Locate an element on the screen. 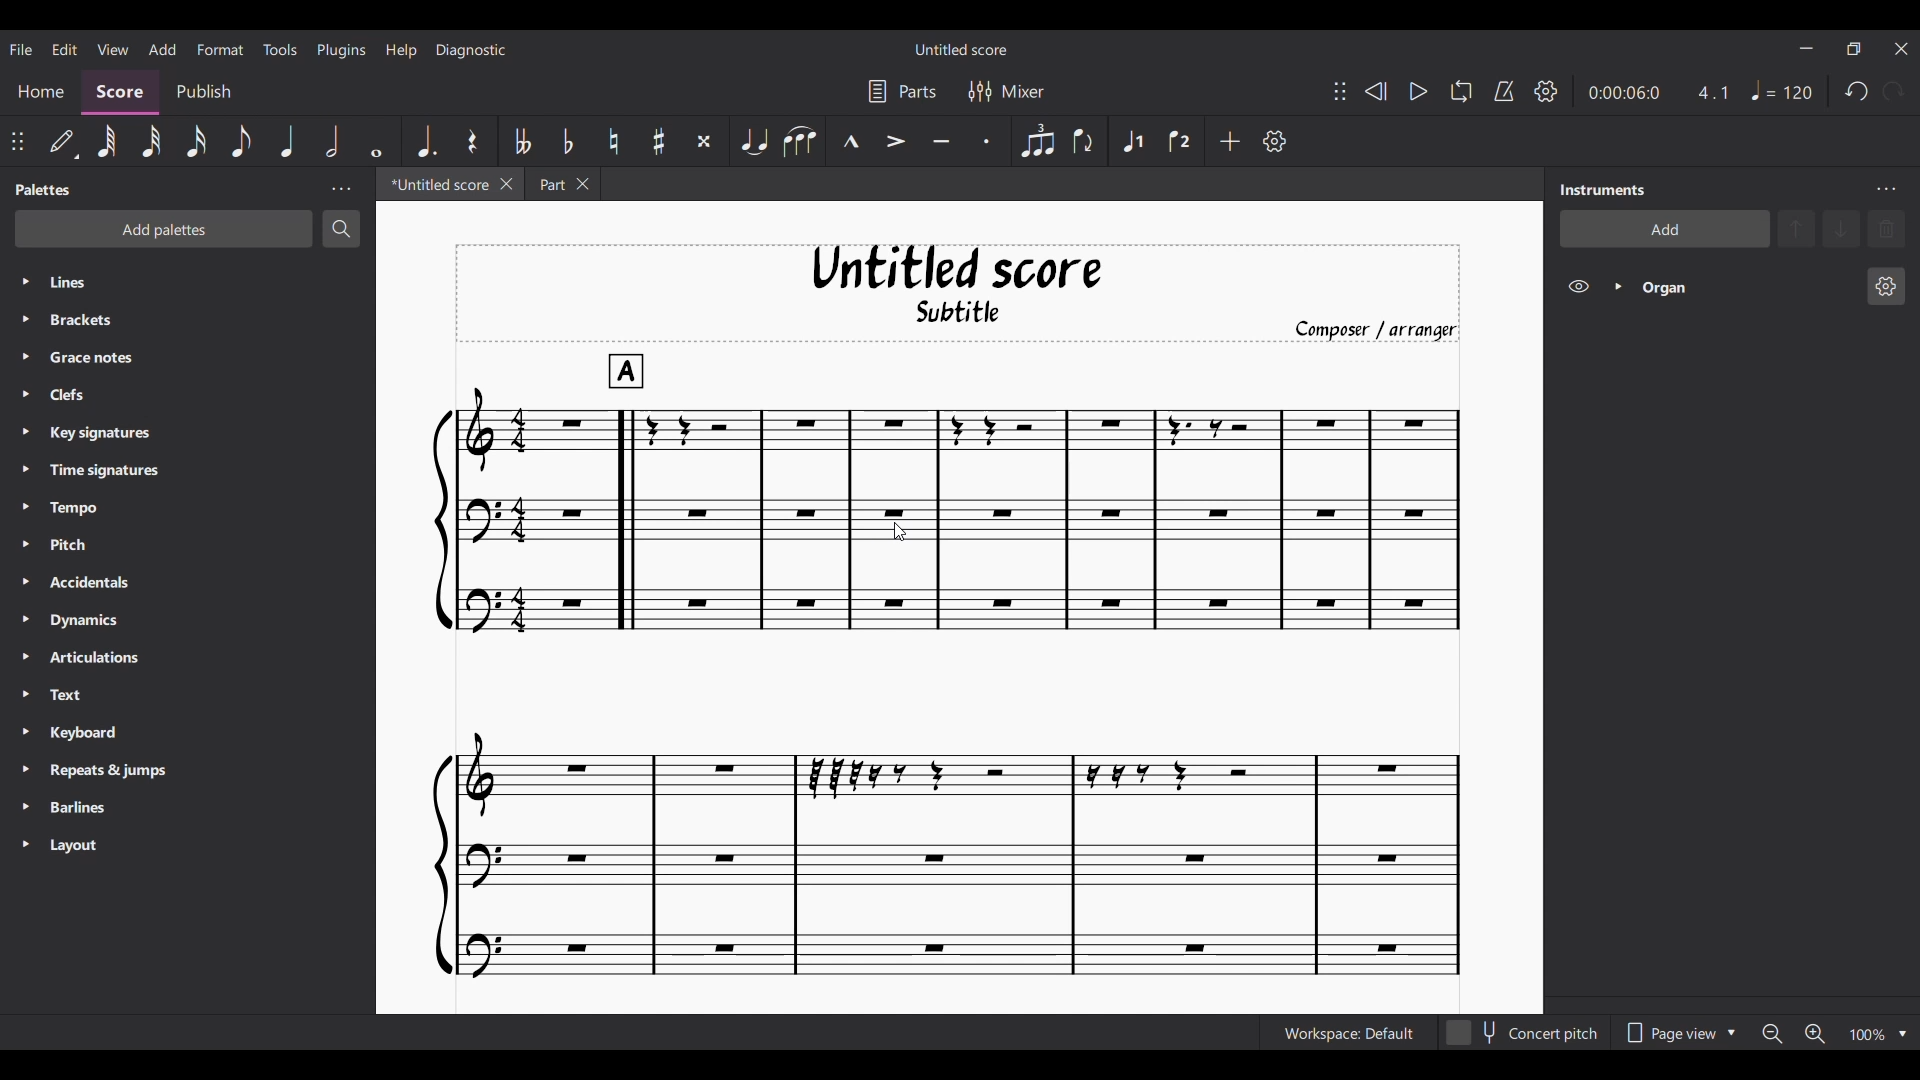 This screenshot has height=1080, width=1920. Zoom in is located at coordinates (1815, 1034).